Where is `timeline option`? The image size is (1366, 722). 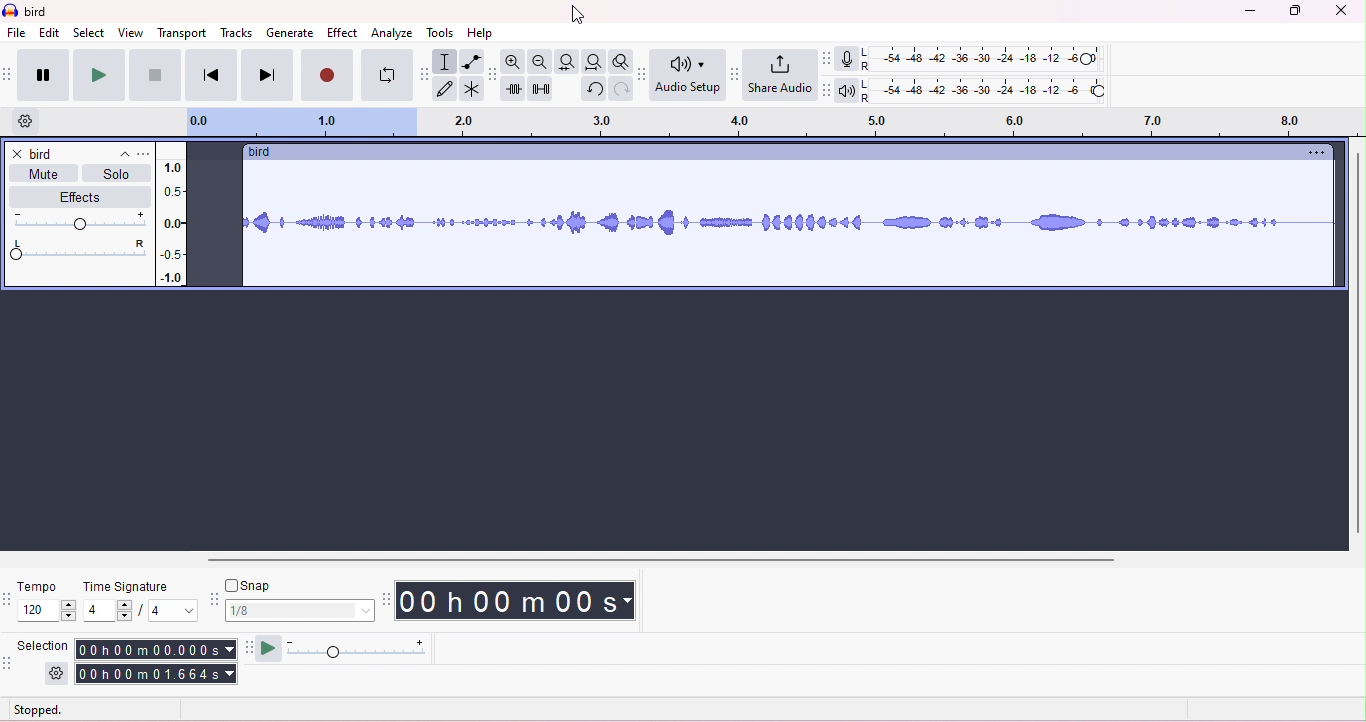
timeline option is located at coordinates (26, 121).